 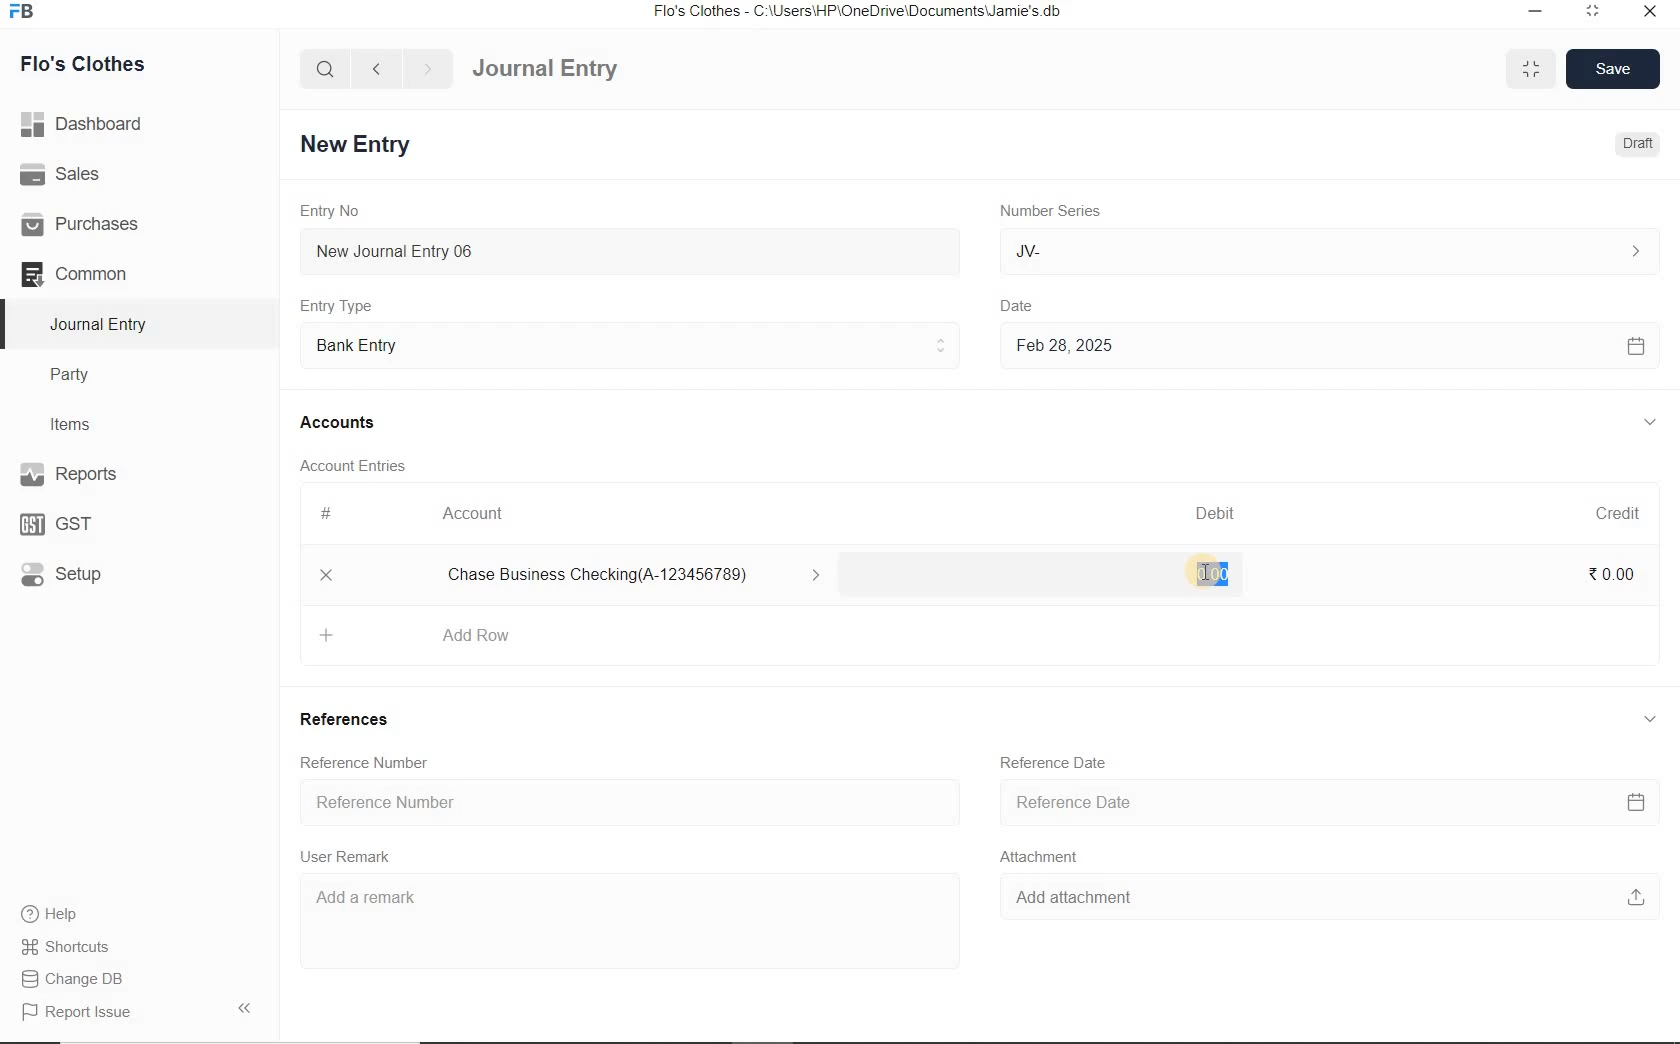 I want to click on delete, so click(x=327, y=577).